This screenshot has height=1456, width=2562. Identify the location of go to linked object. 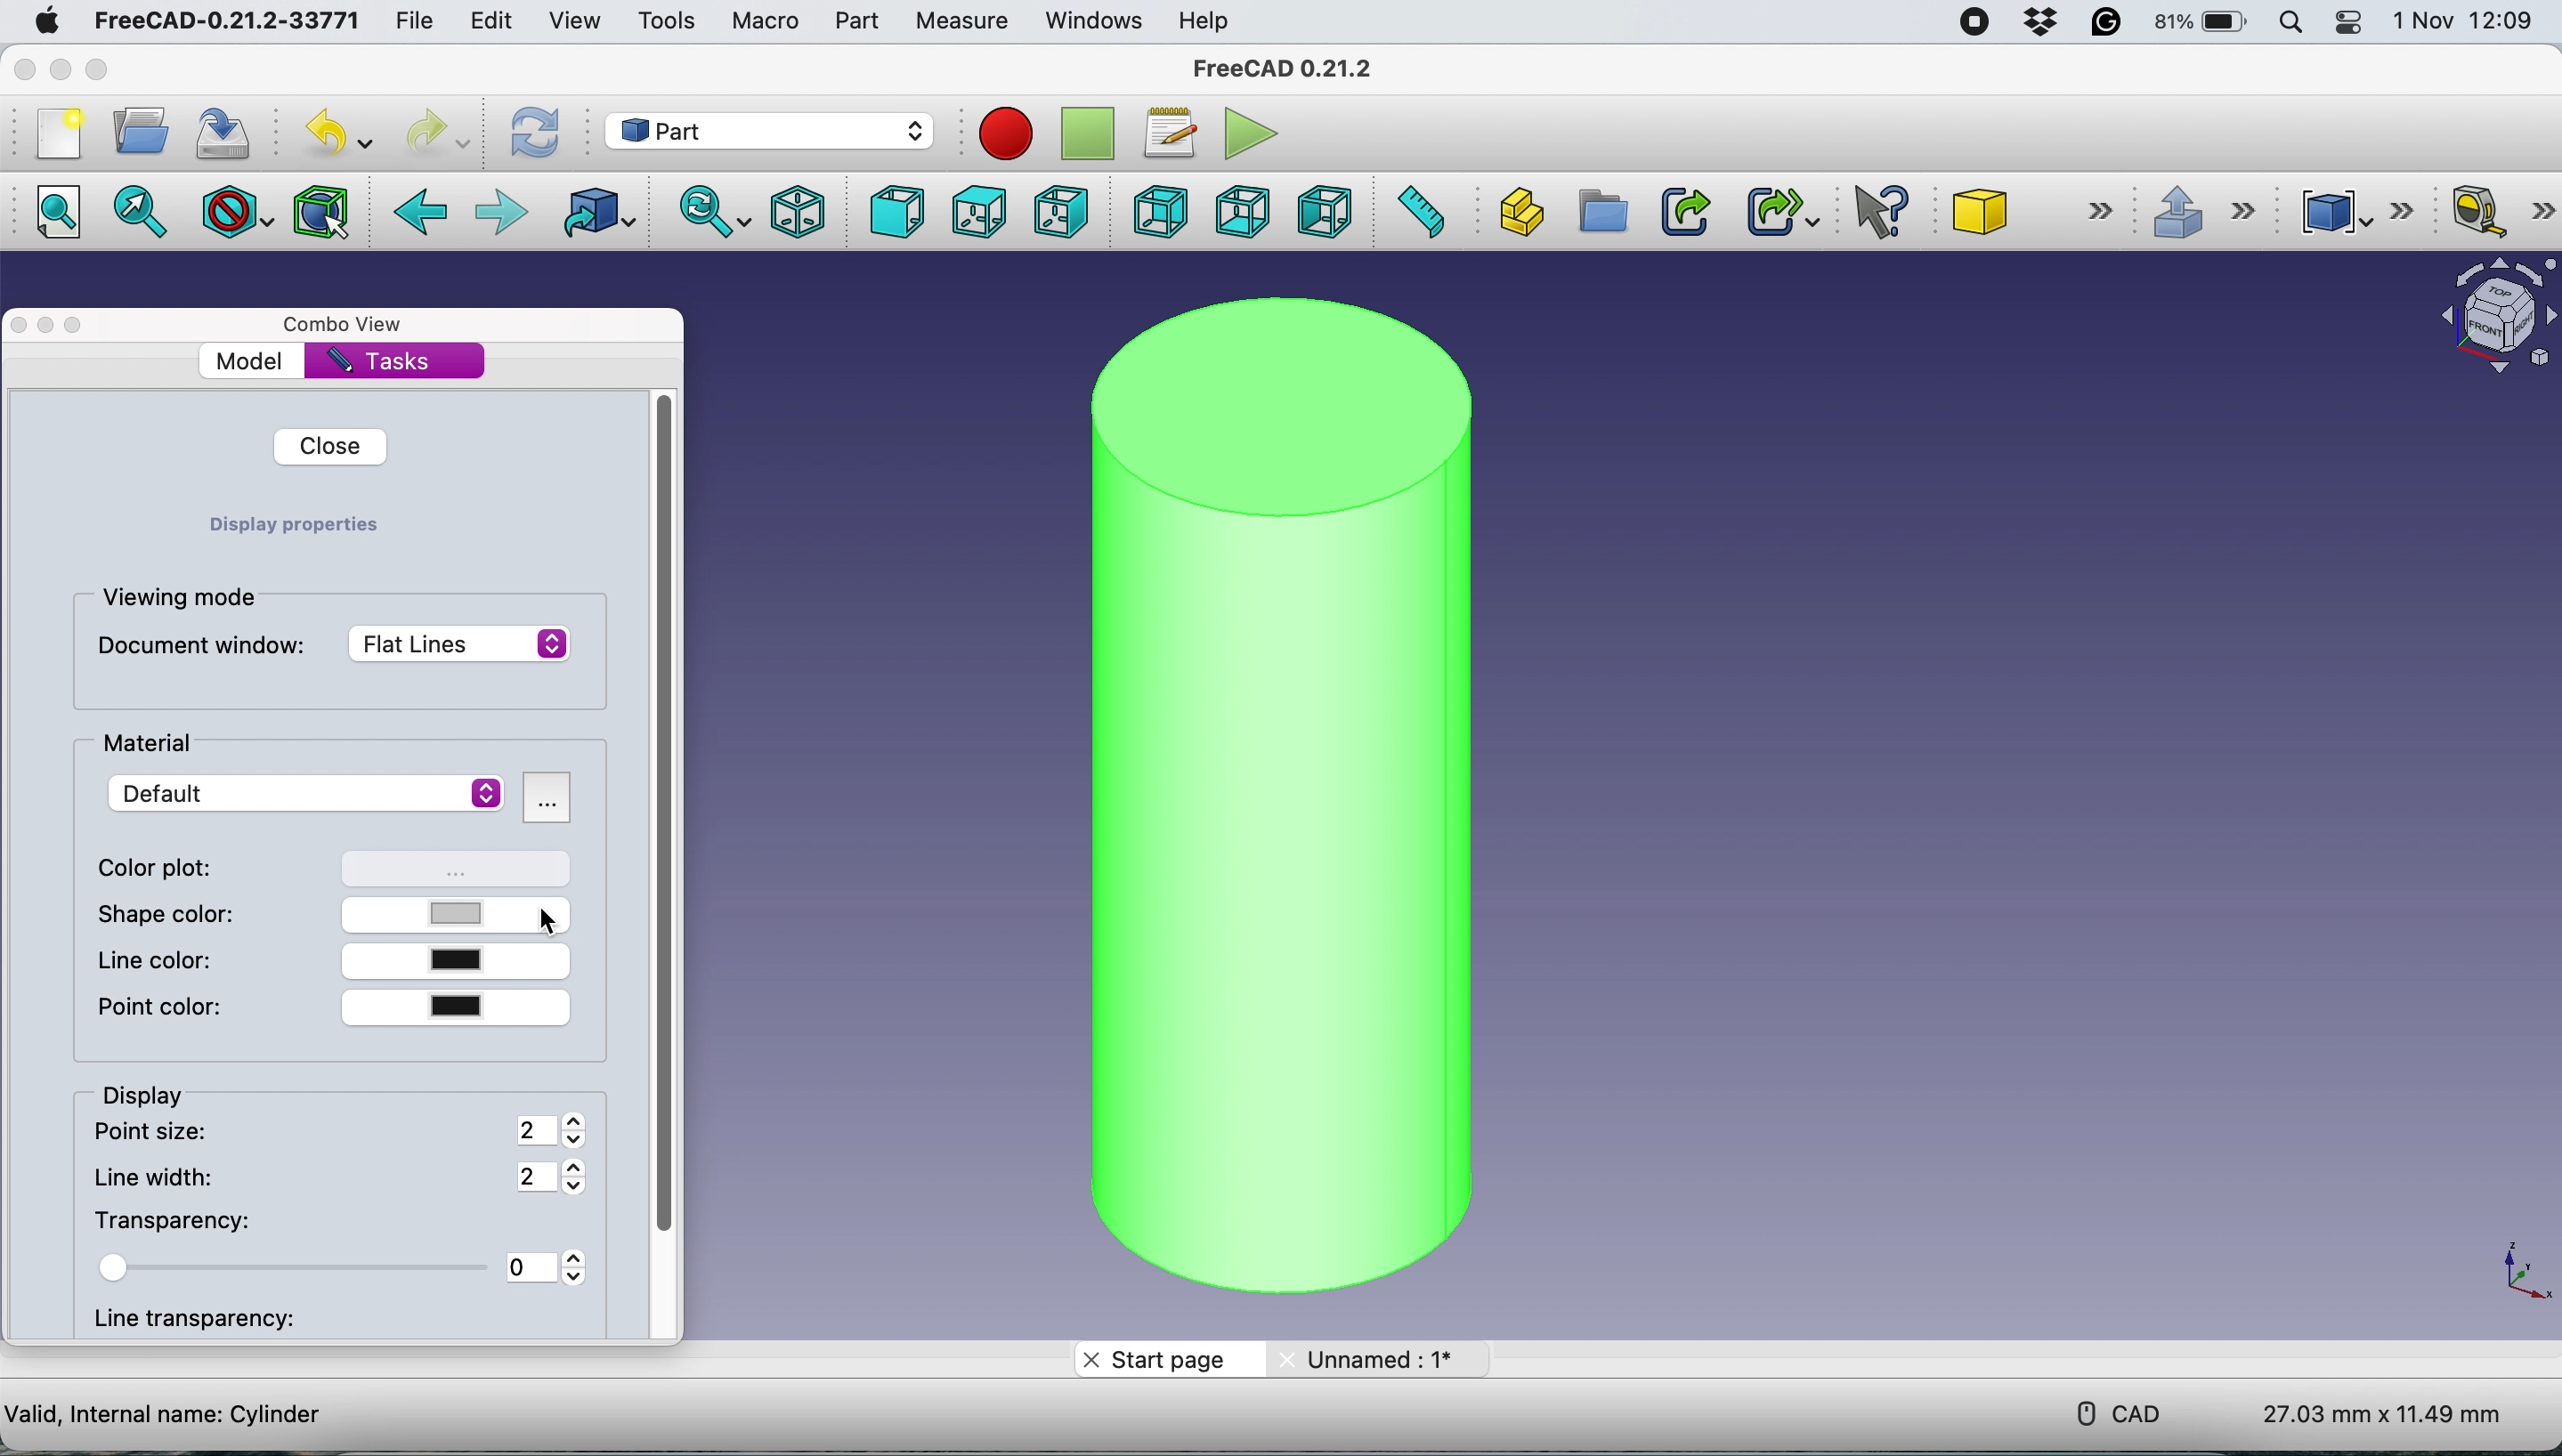
(603, 215).